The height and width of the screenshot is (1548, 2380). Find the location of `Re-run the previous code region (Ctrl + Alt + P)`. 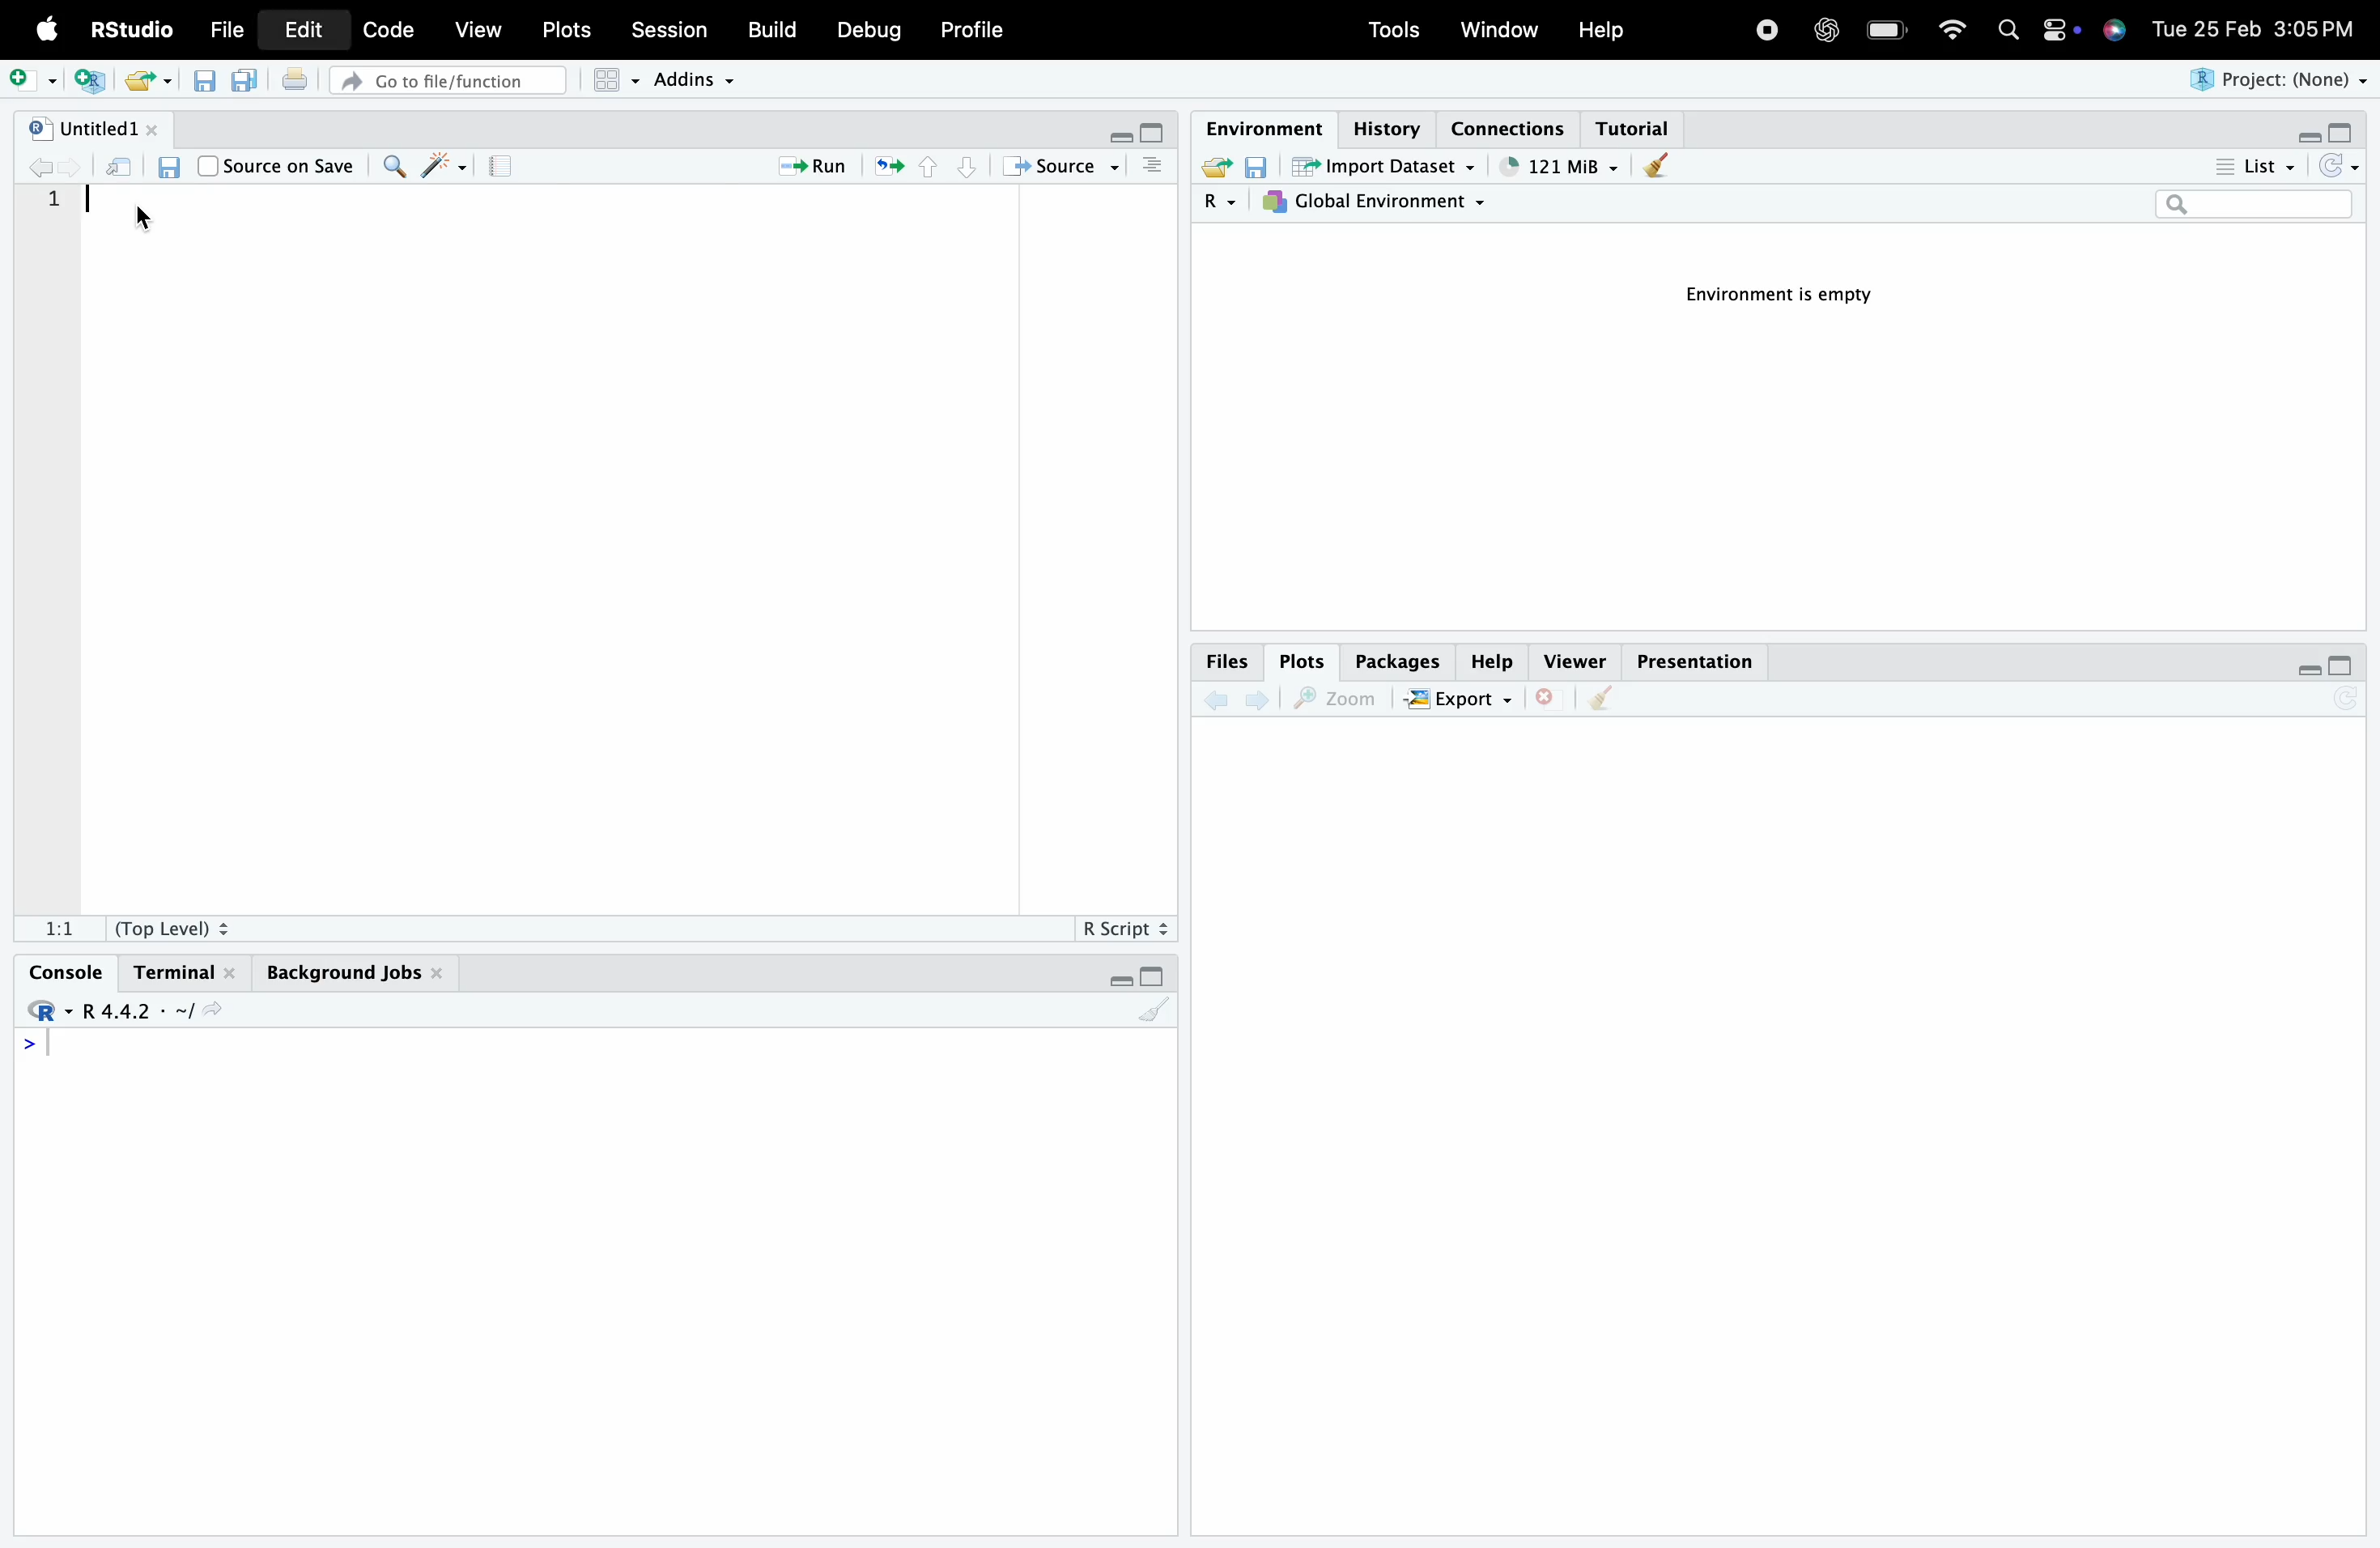

Re-run the previous code region (Ctrl + Alt + P) is located at coordinates (885, 167).